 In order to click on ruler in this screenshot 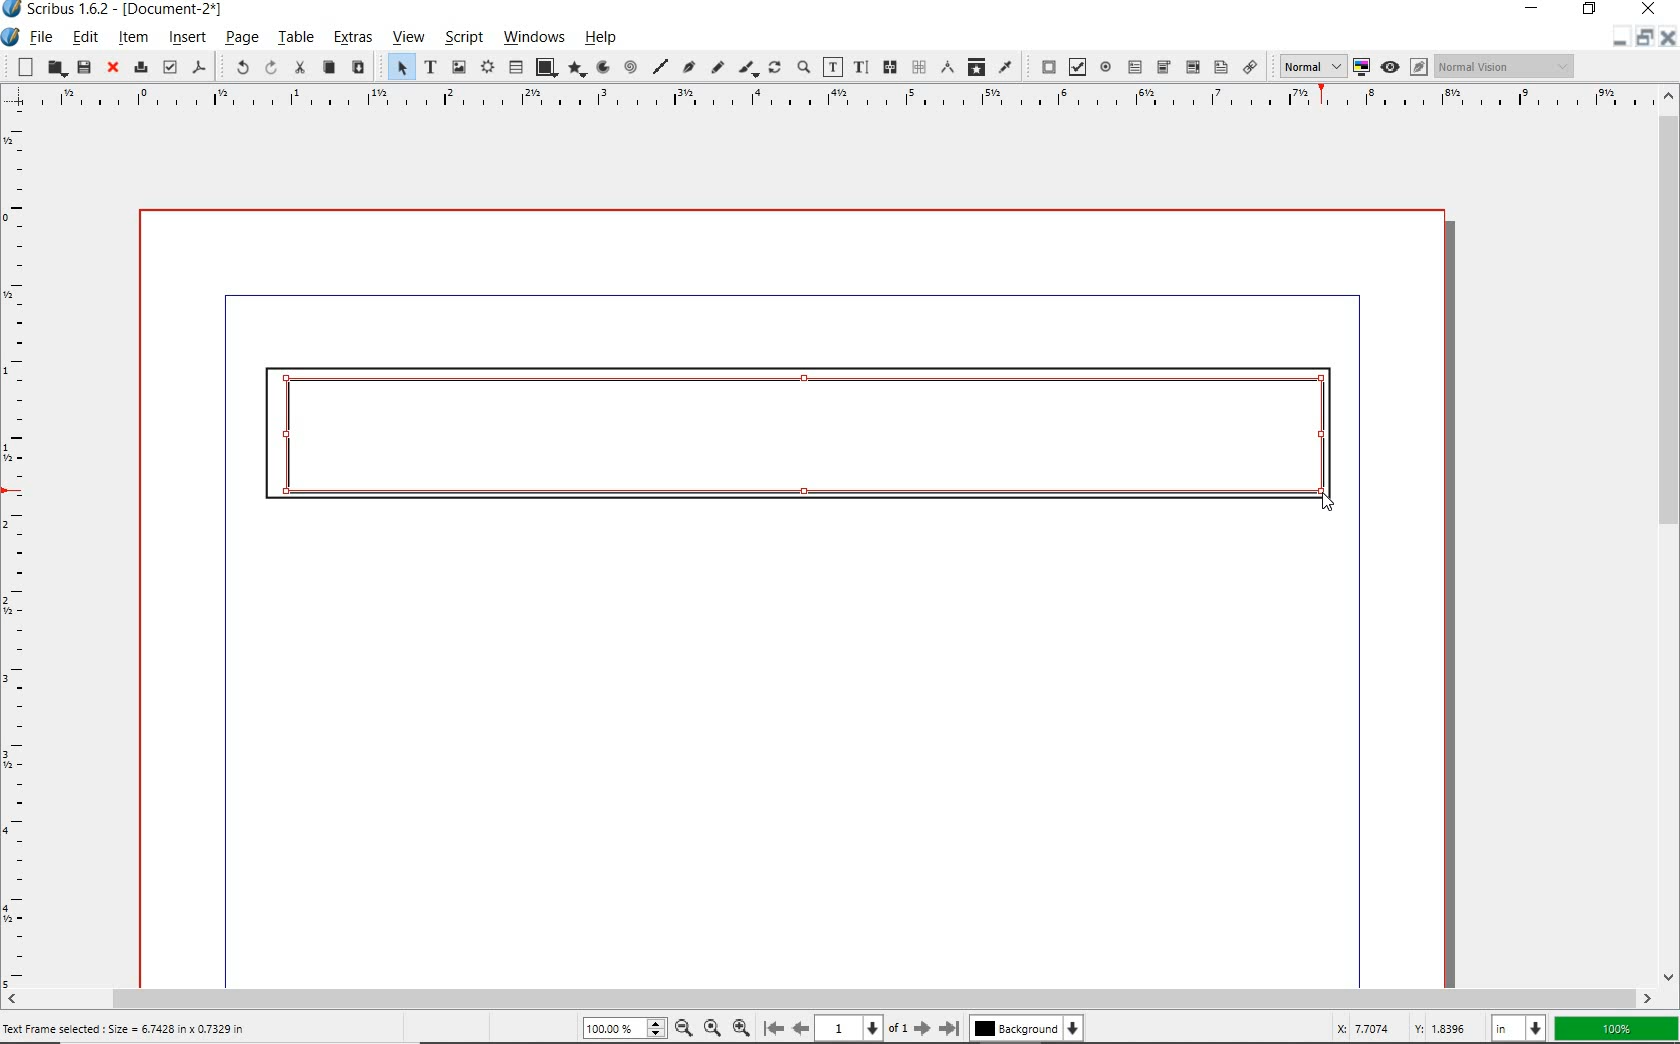, I will do `click(832, 101)`.